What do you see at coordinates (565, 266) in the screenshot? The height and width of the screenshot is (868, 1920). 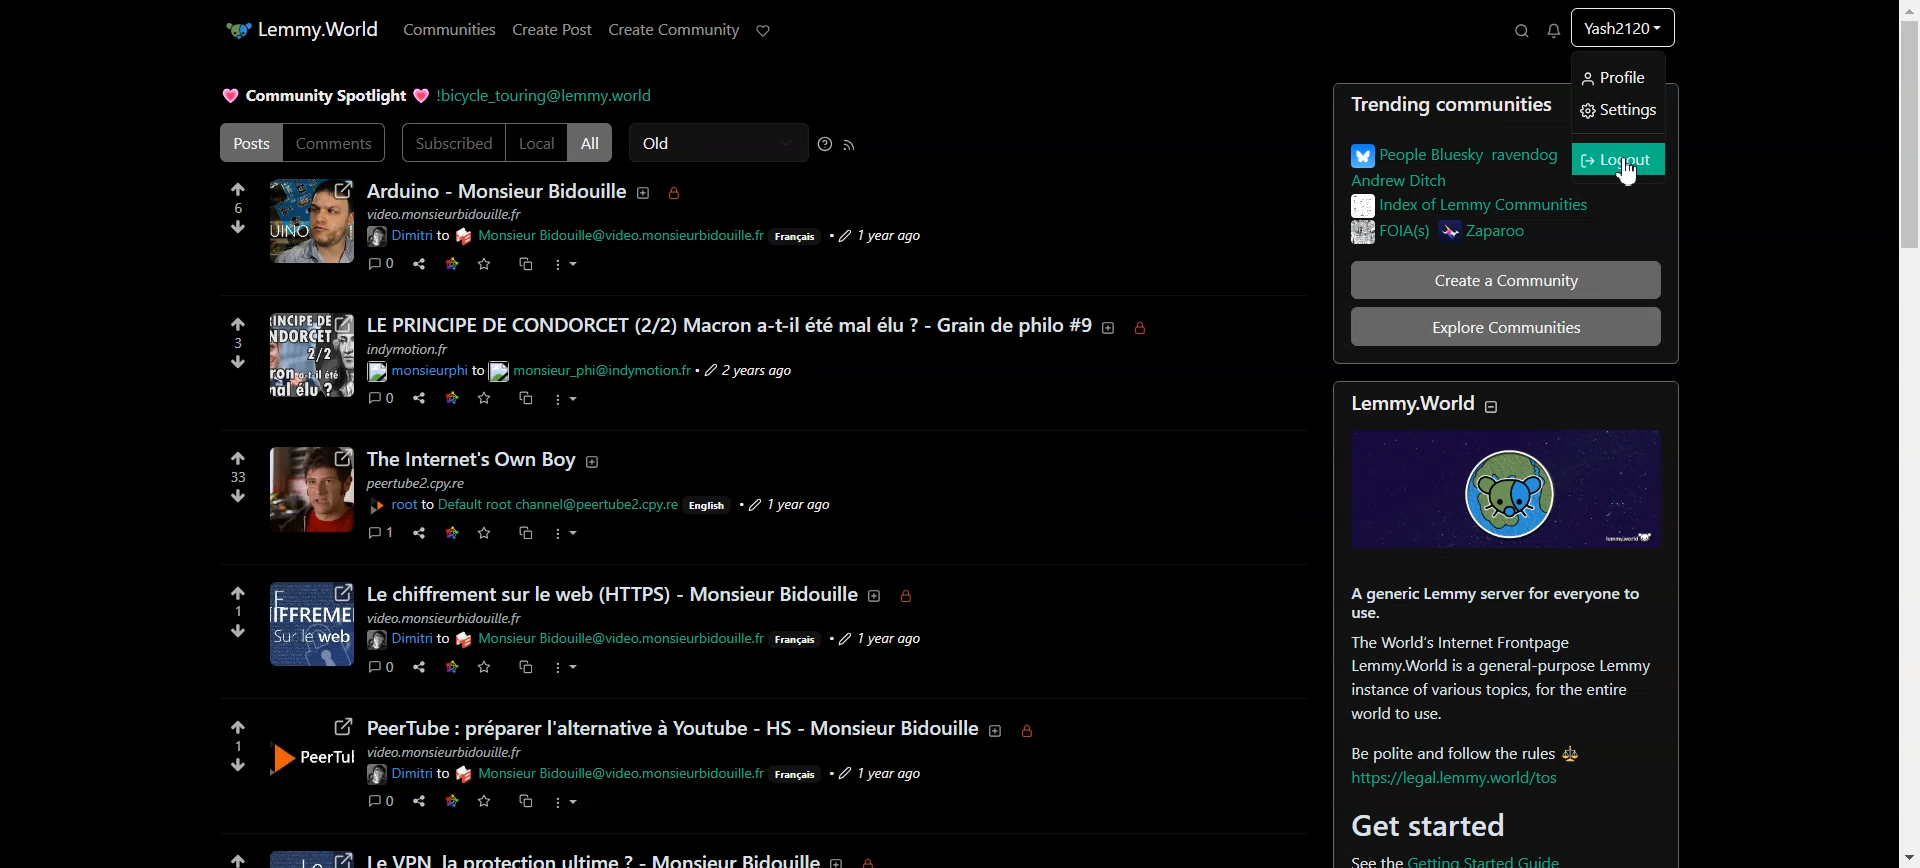 I see `More` at bounding box center [565, 266].